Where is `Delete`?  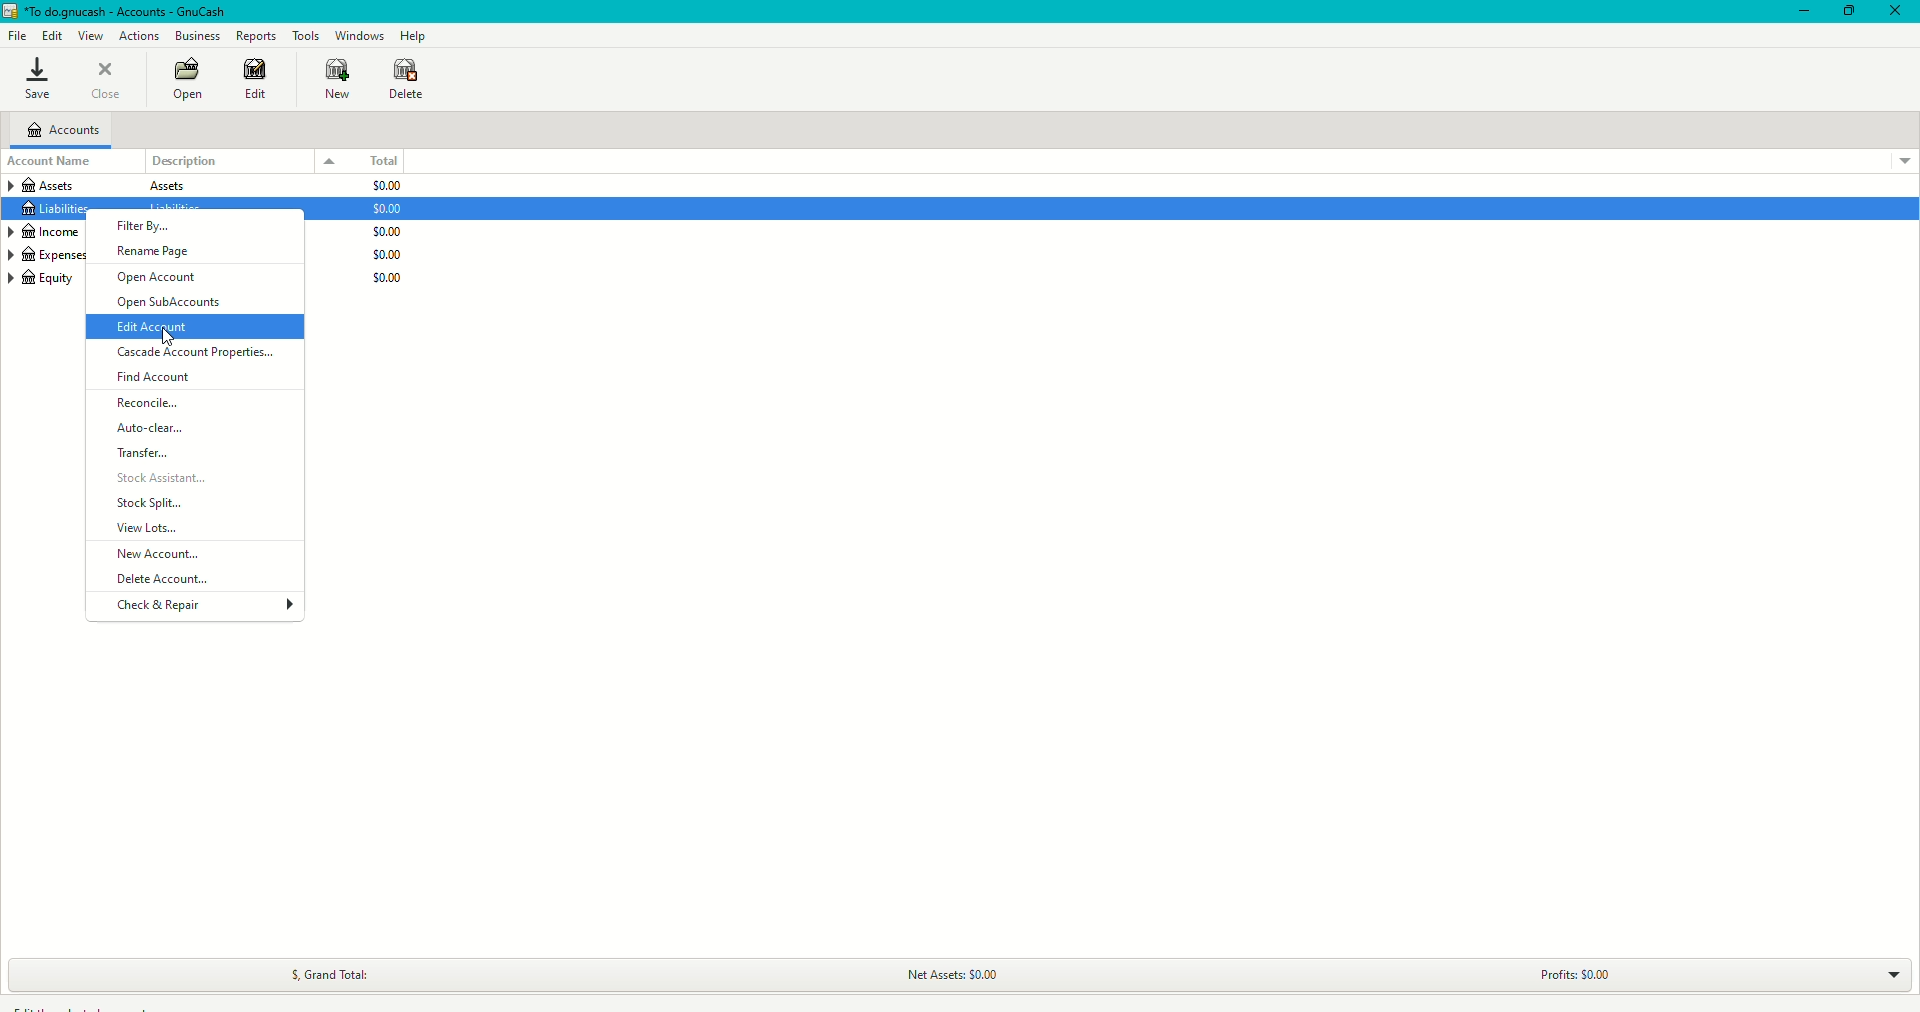
Delete is located at coordinates (410, 78).